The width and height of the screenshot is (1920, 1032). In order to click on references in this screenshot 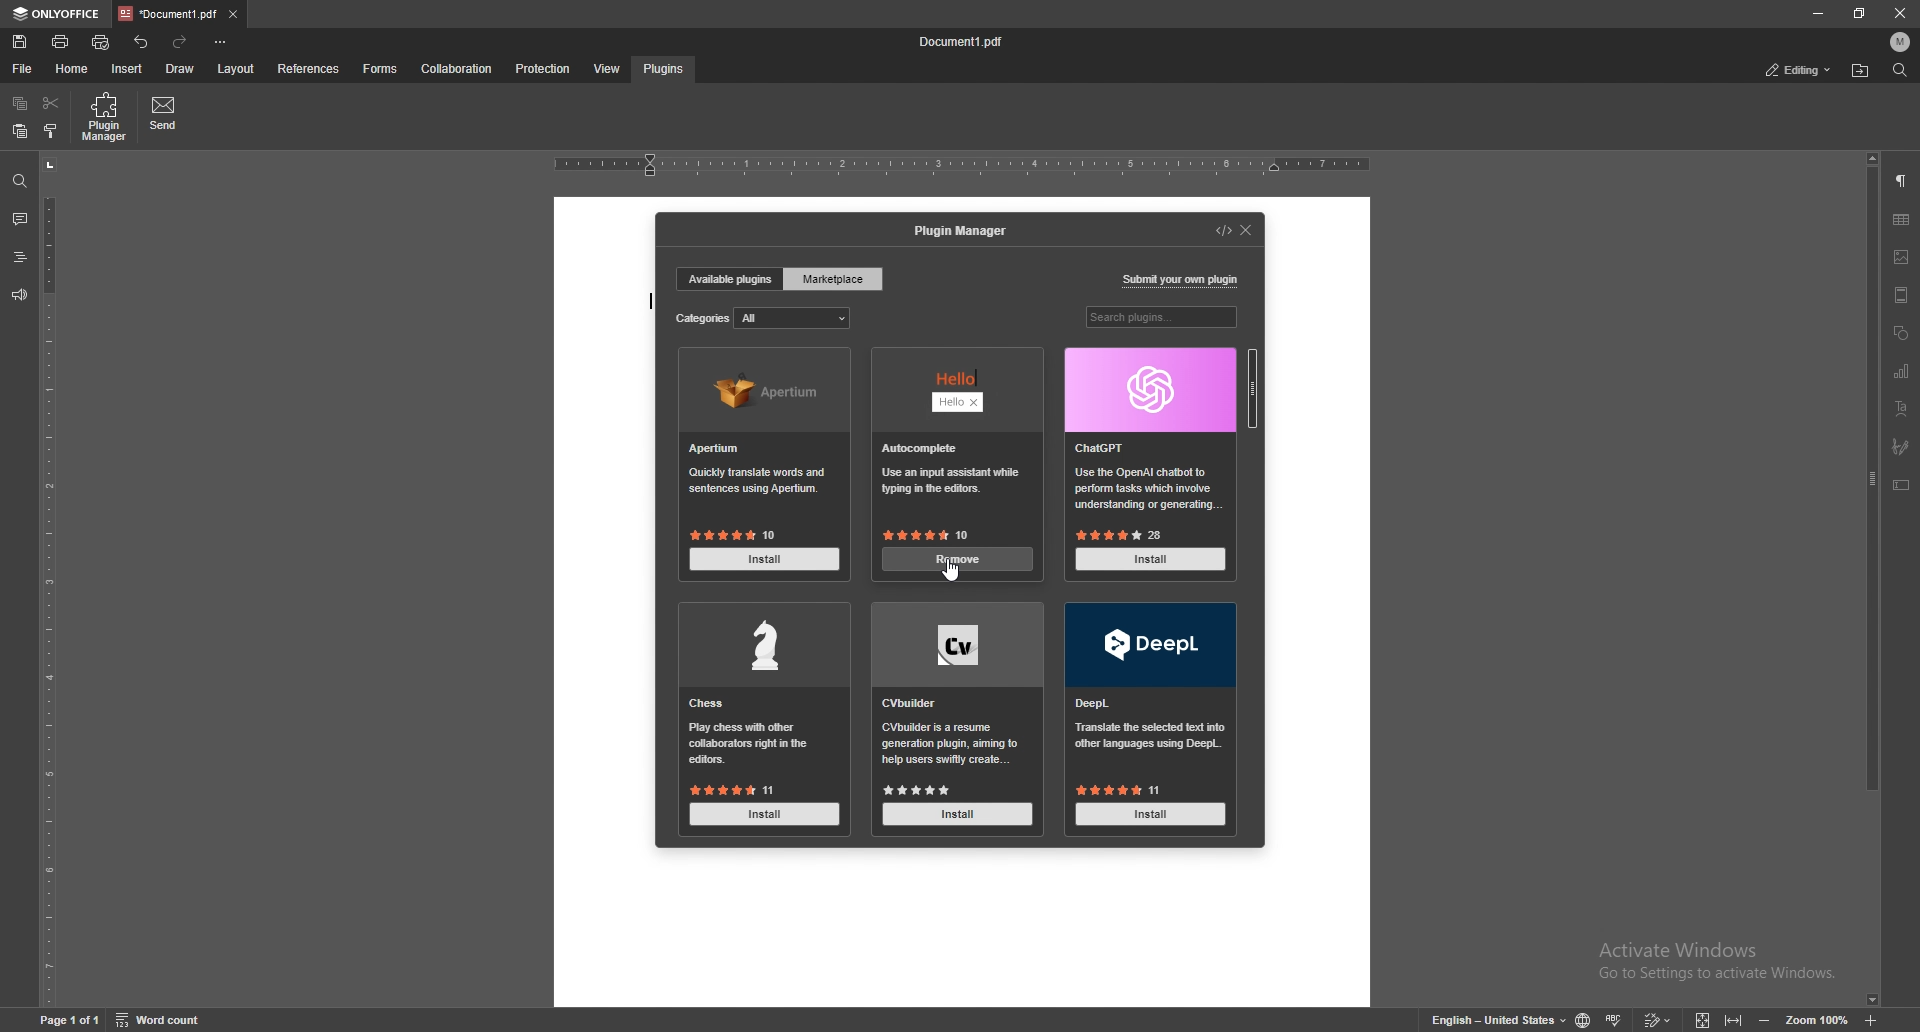, I will do `click(310, 69)`.